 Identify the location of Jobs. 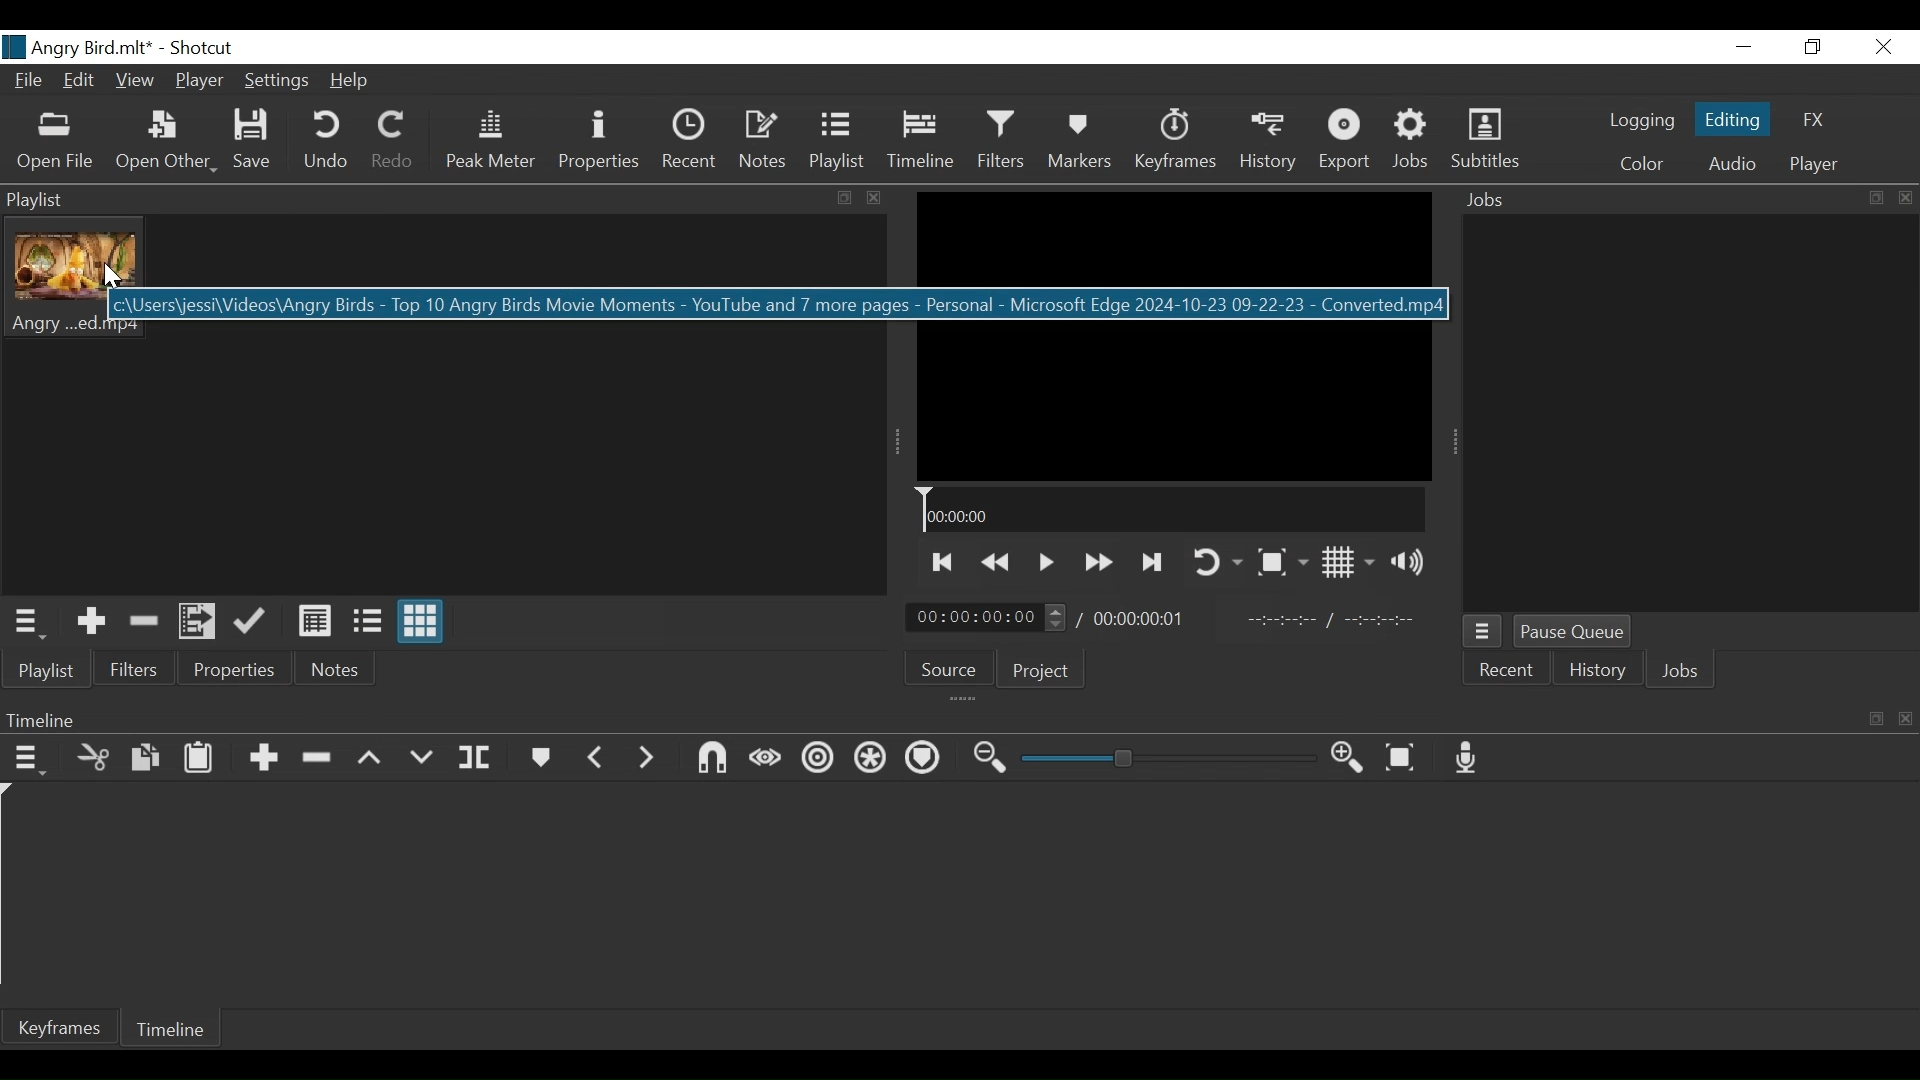
(1414, 141).